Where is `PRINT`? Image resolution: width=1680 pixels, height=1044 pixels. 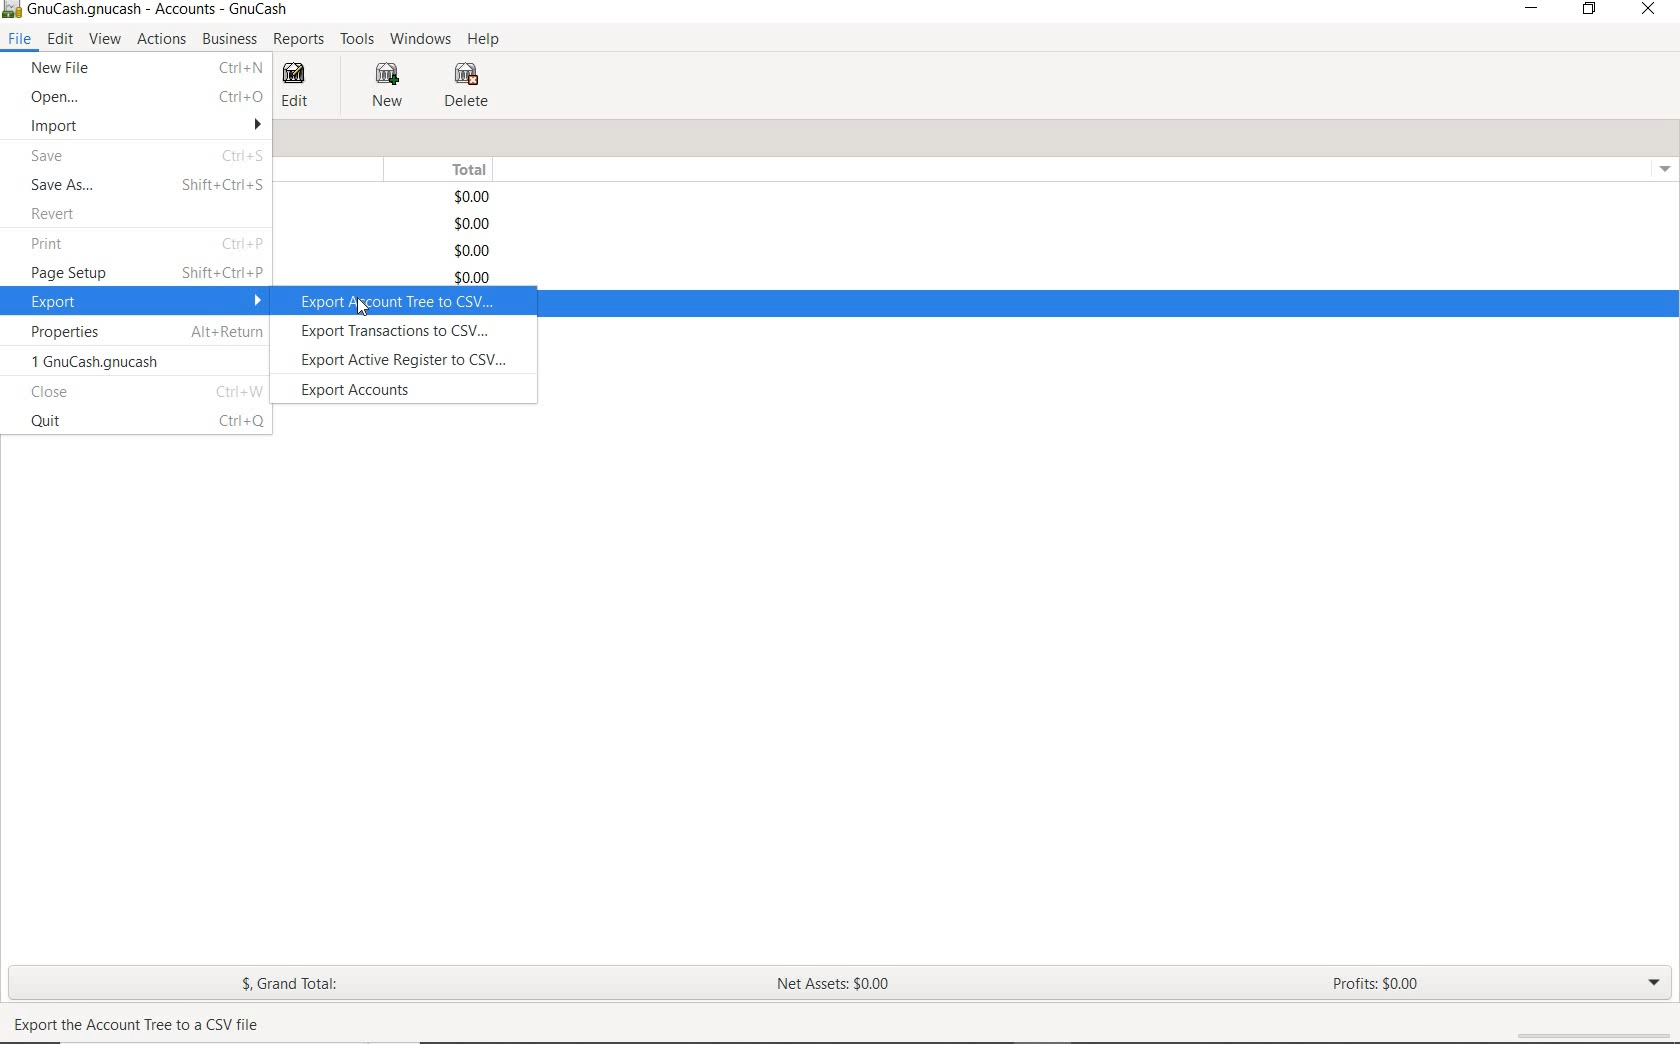
PRINT is located at coordinates (46, 245).